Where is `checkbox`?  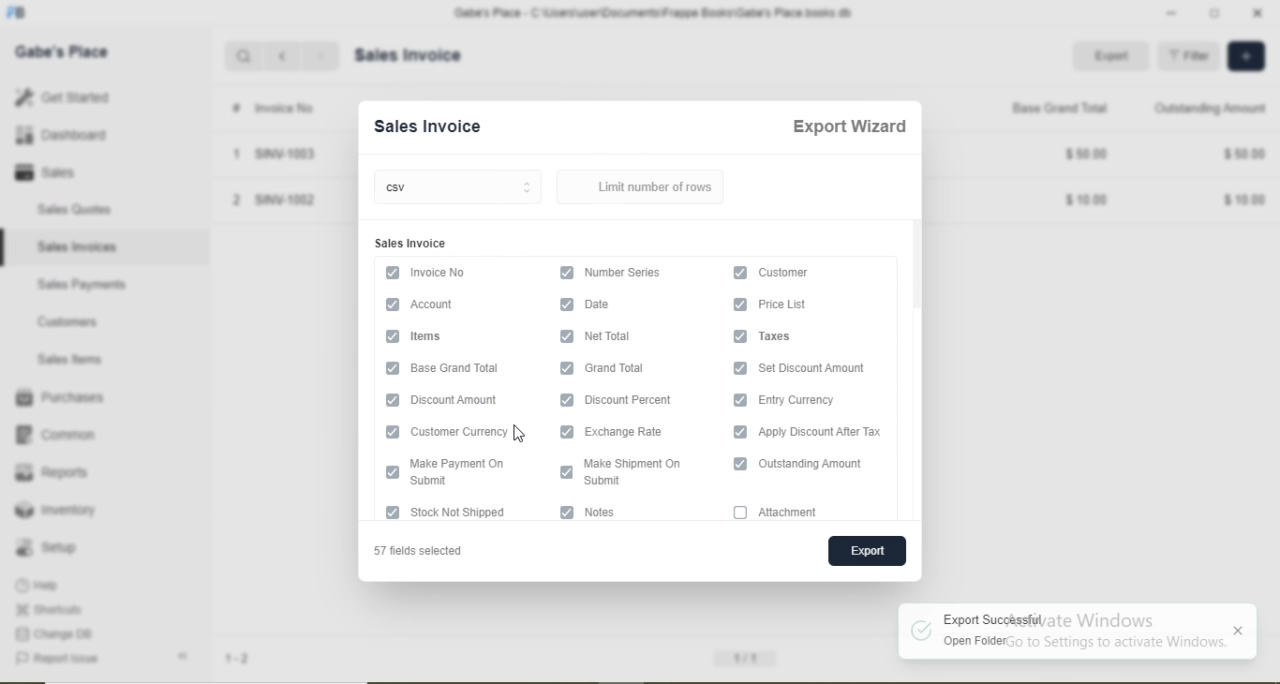
checkbox is located at coordinates (564, 470).